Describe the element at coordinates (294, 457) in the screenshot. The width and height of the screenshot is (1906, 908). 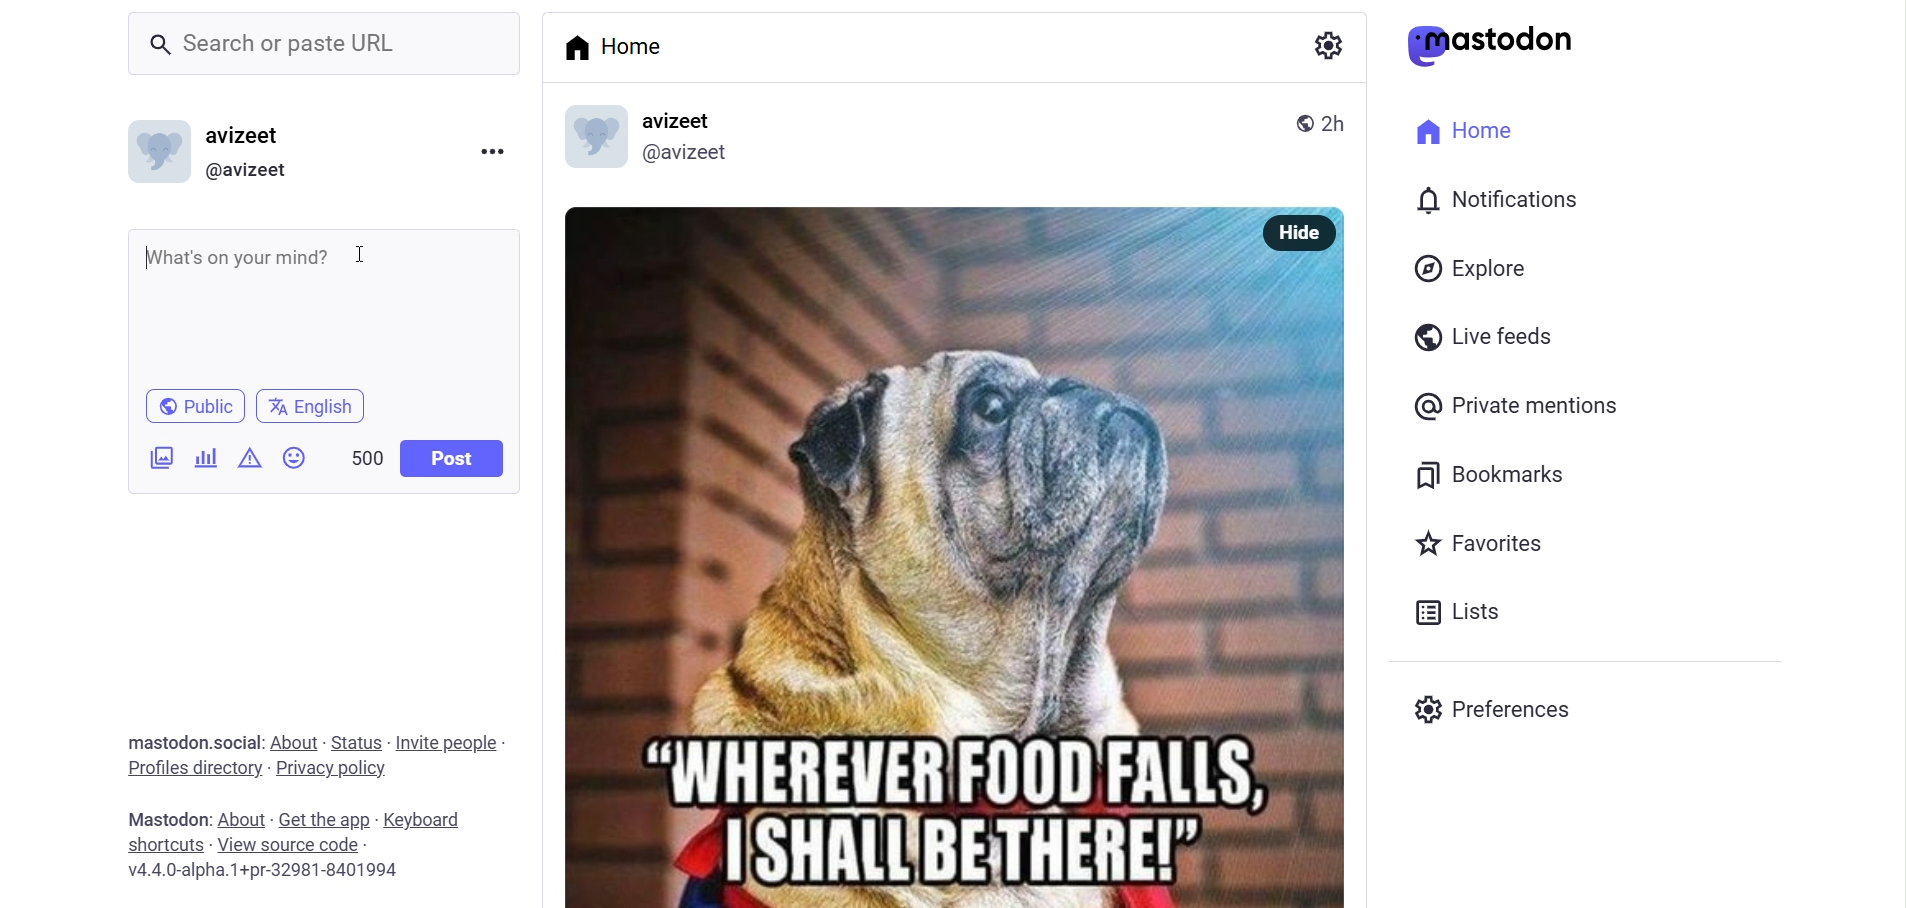
I see `emoji` at that location.